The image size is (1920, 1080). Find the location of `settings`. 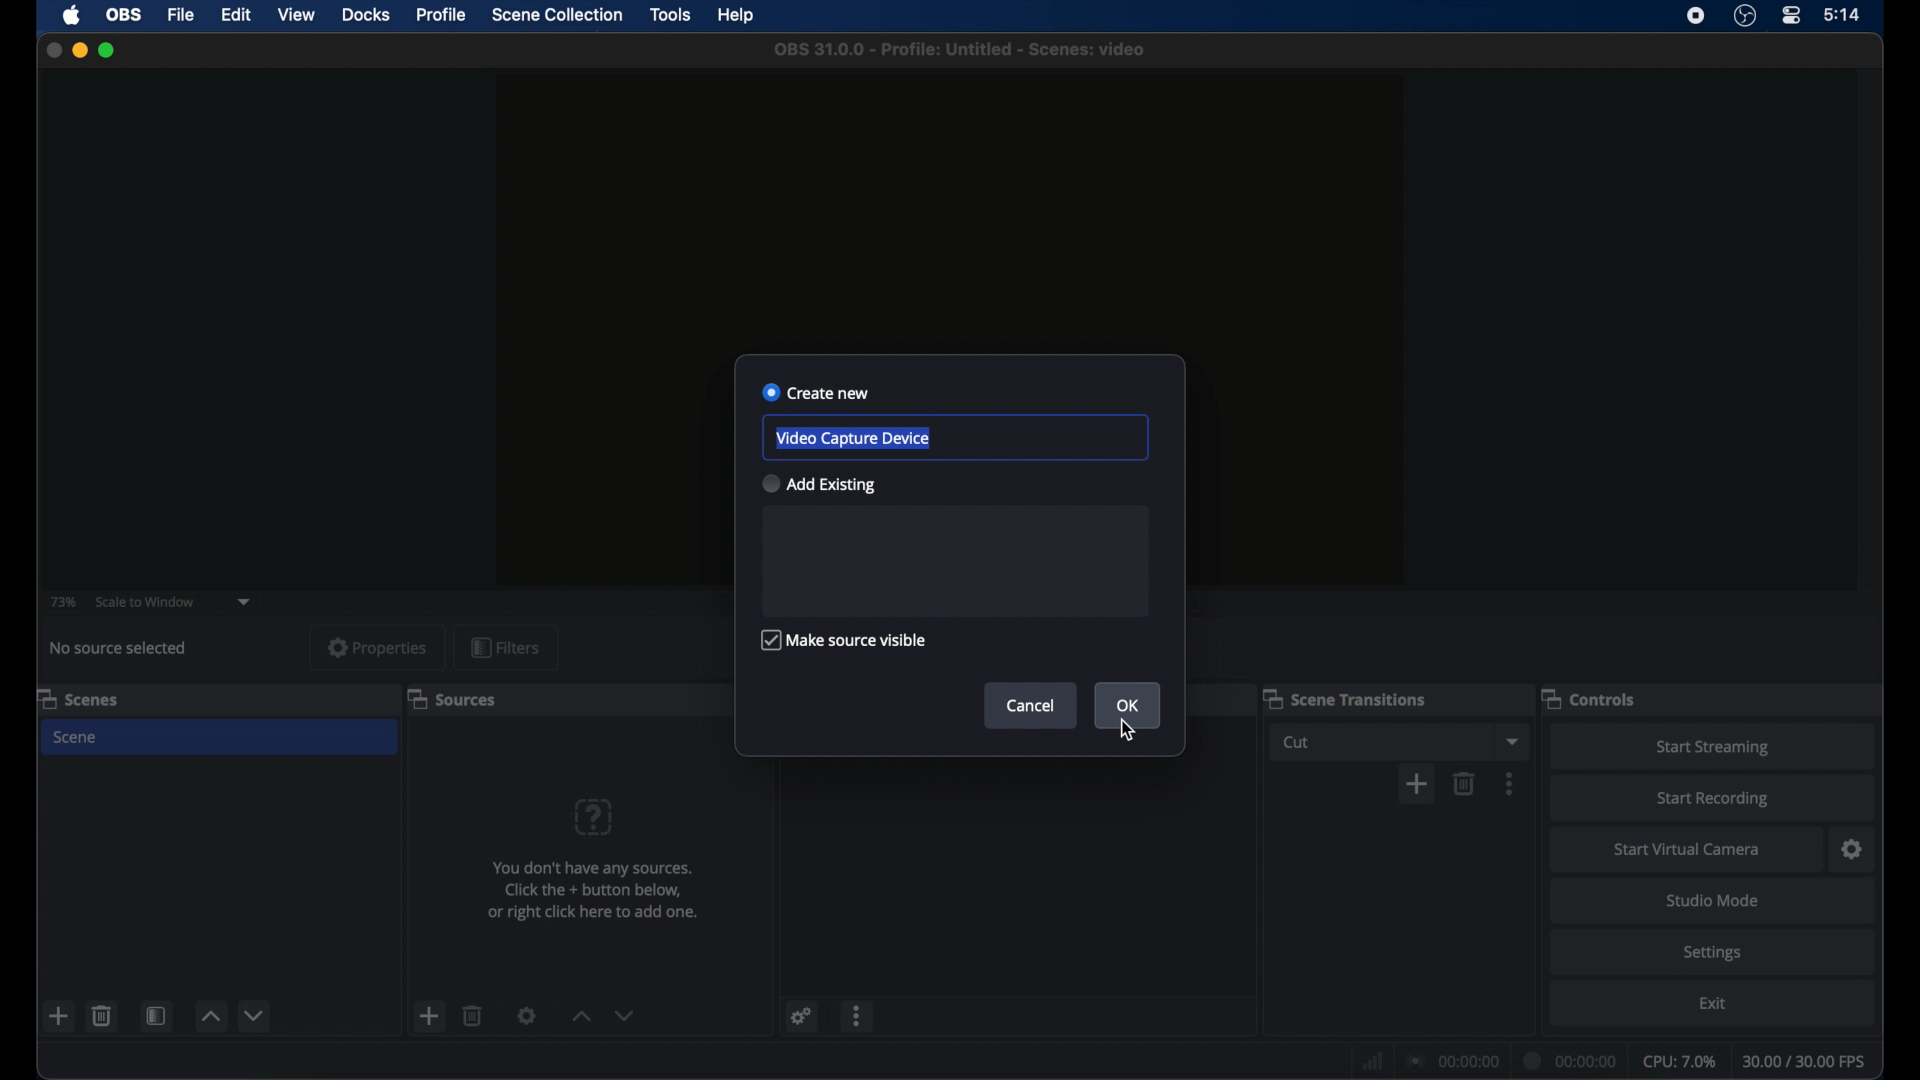

settings is located at coordinates (800, 1015).